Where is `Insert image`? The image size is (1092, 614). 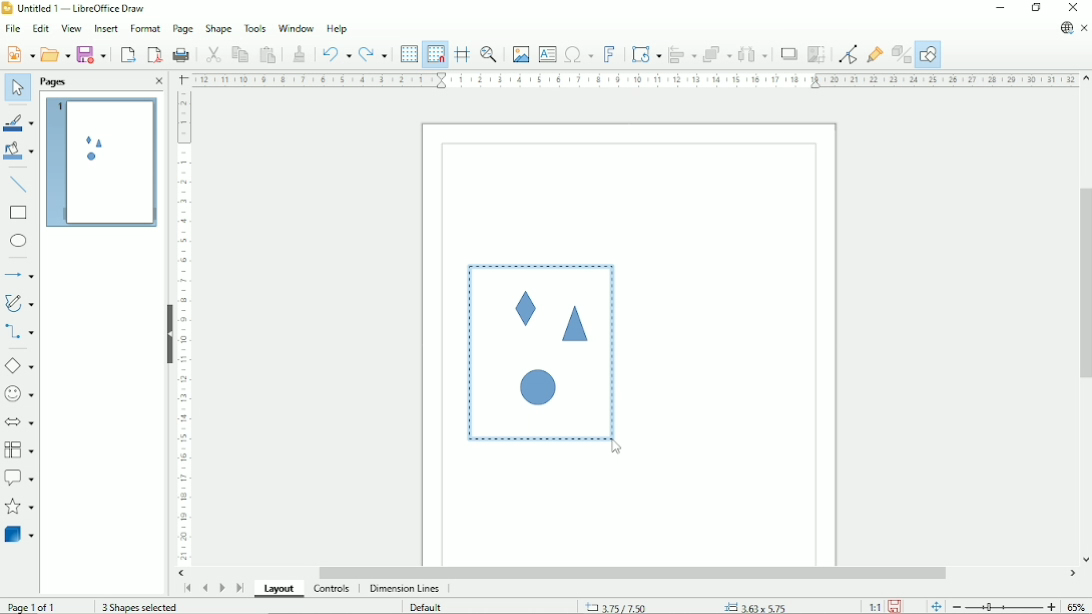 Insert image is located at coordinates (521, 55).